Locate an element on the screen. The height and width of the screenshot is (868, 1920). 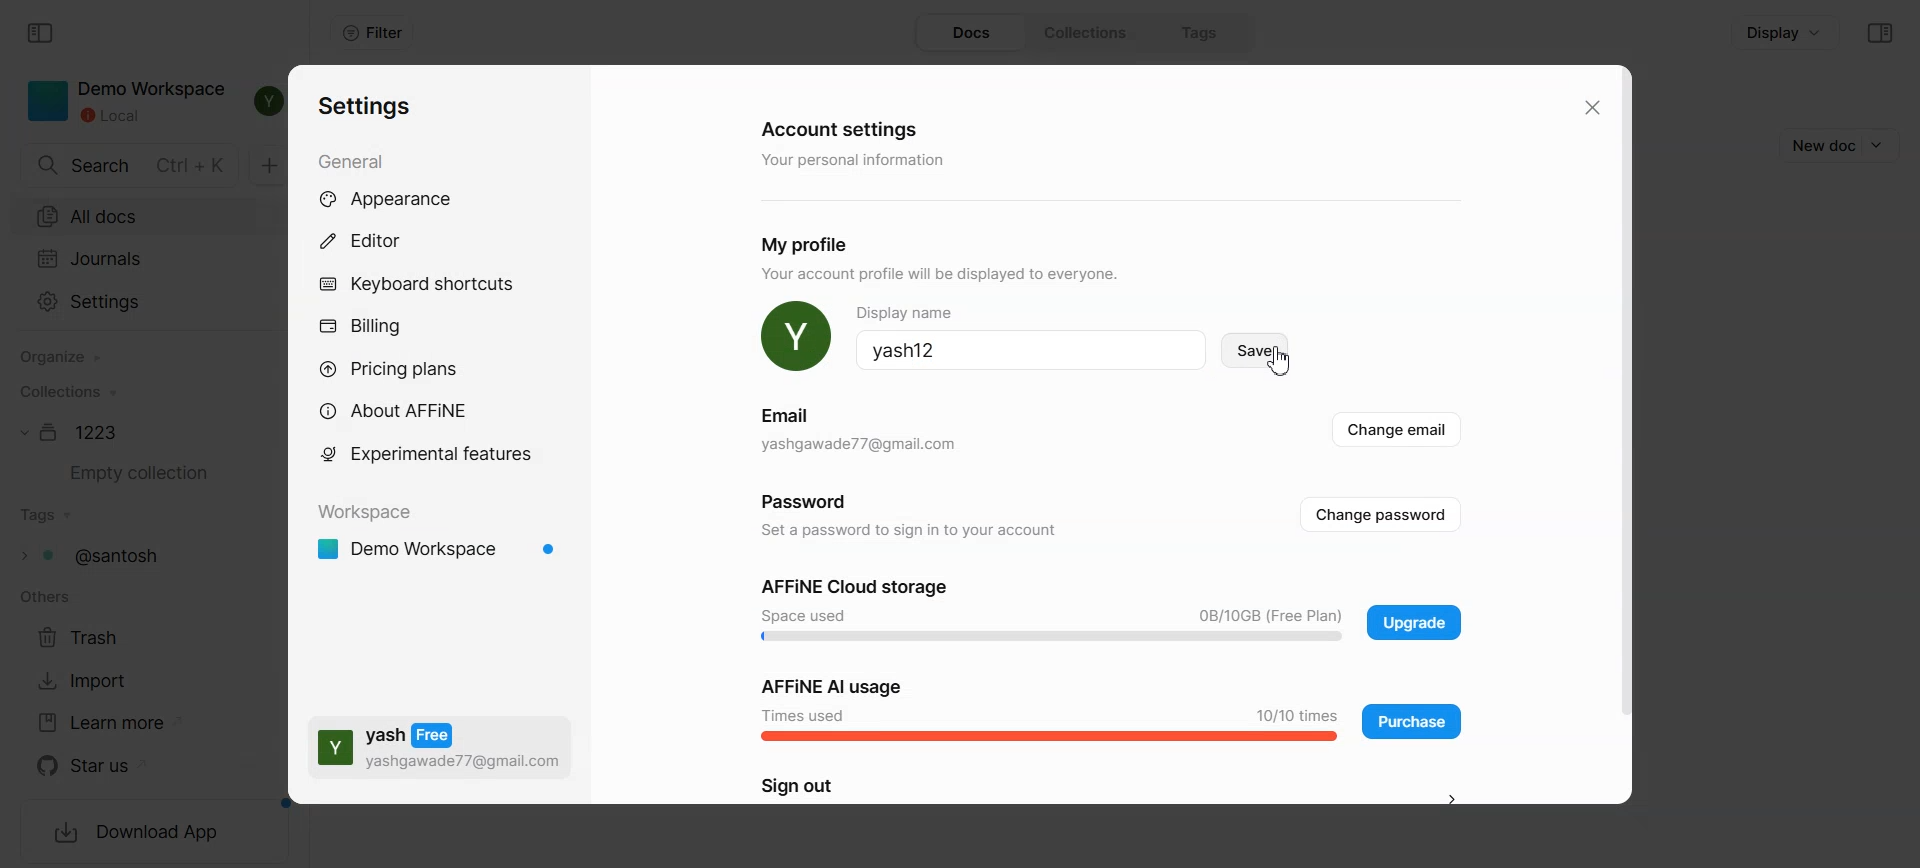
Dropdown box is located at coordinates (1884, 144).